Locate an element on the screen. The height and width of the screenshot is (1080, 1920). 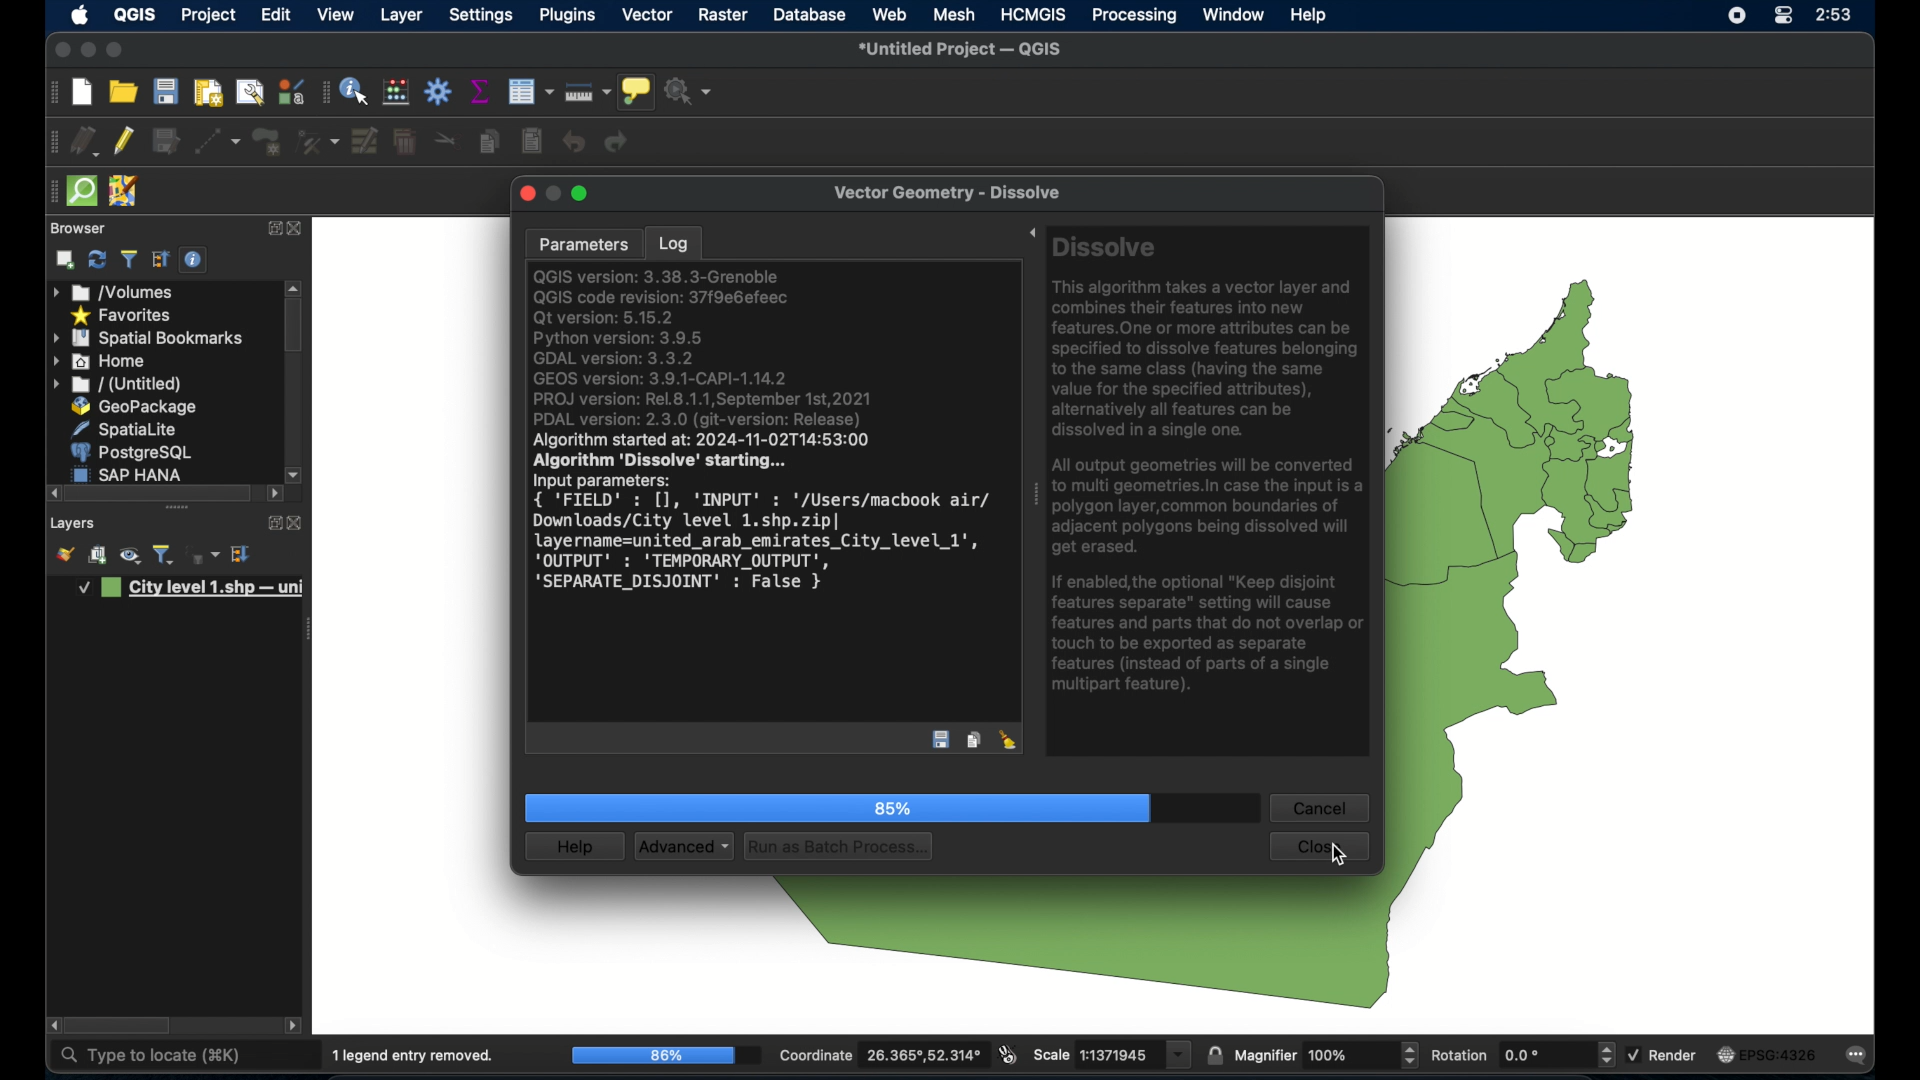
redo is located at coordinates (621, 143).